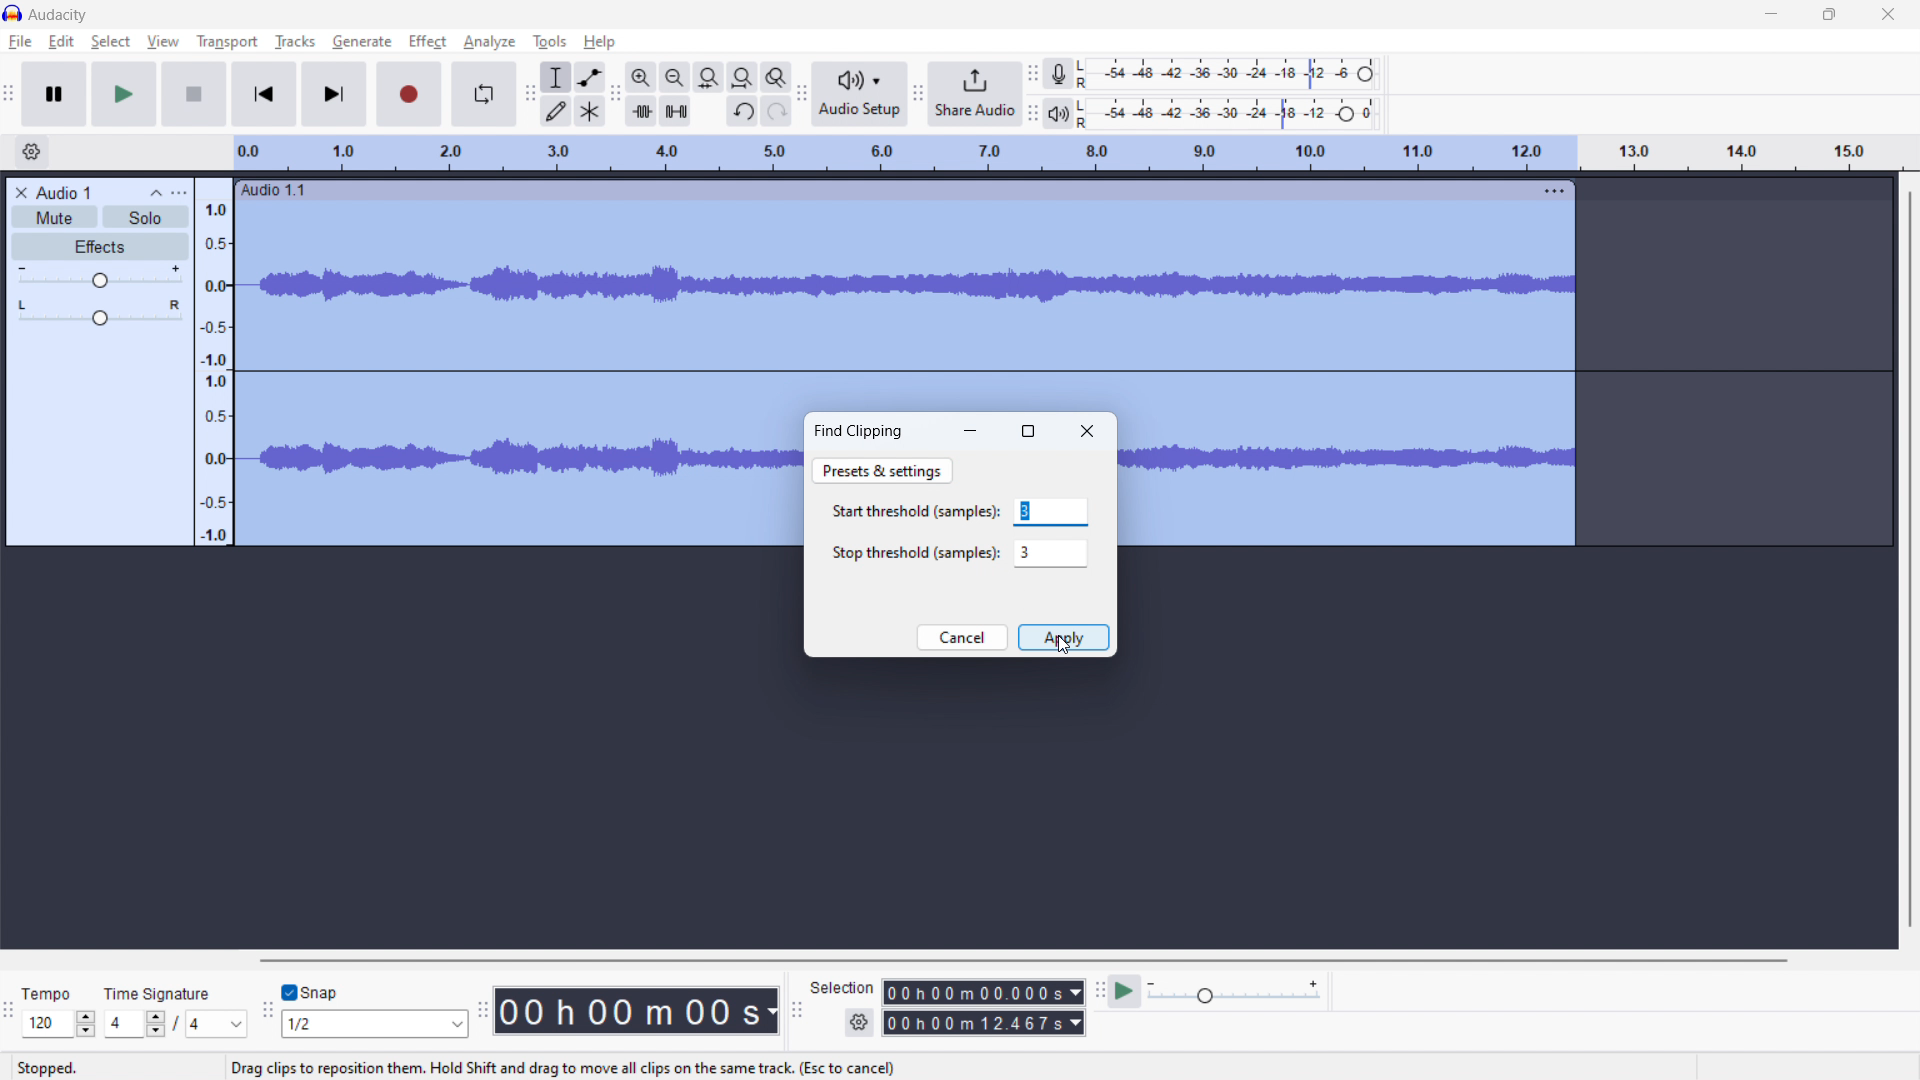 This screenshot has width=1920, height=1080. Describe the element at coordinates (777, 111) in the screenshot. I see `redo` at that location.